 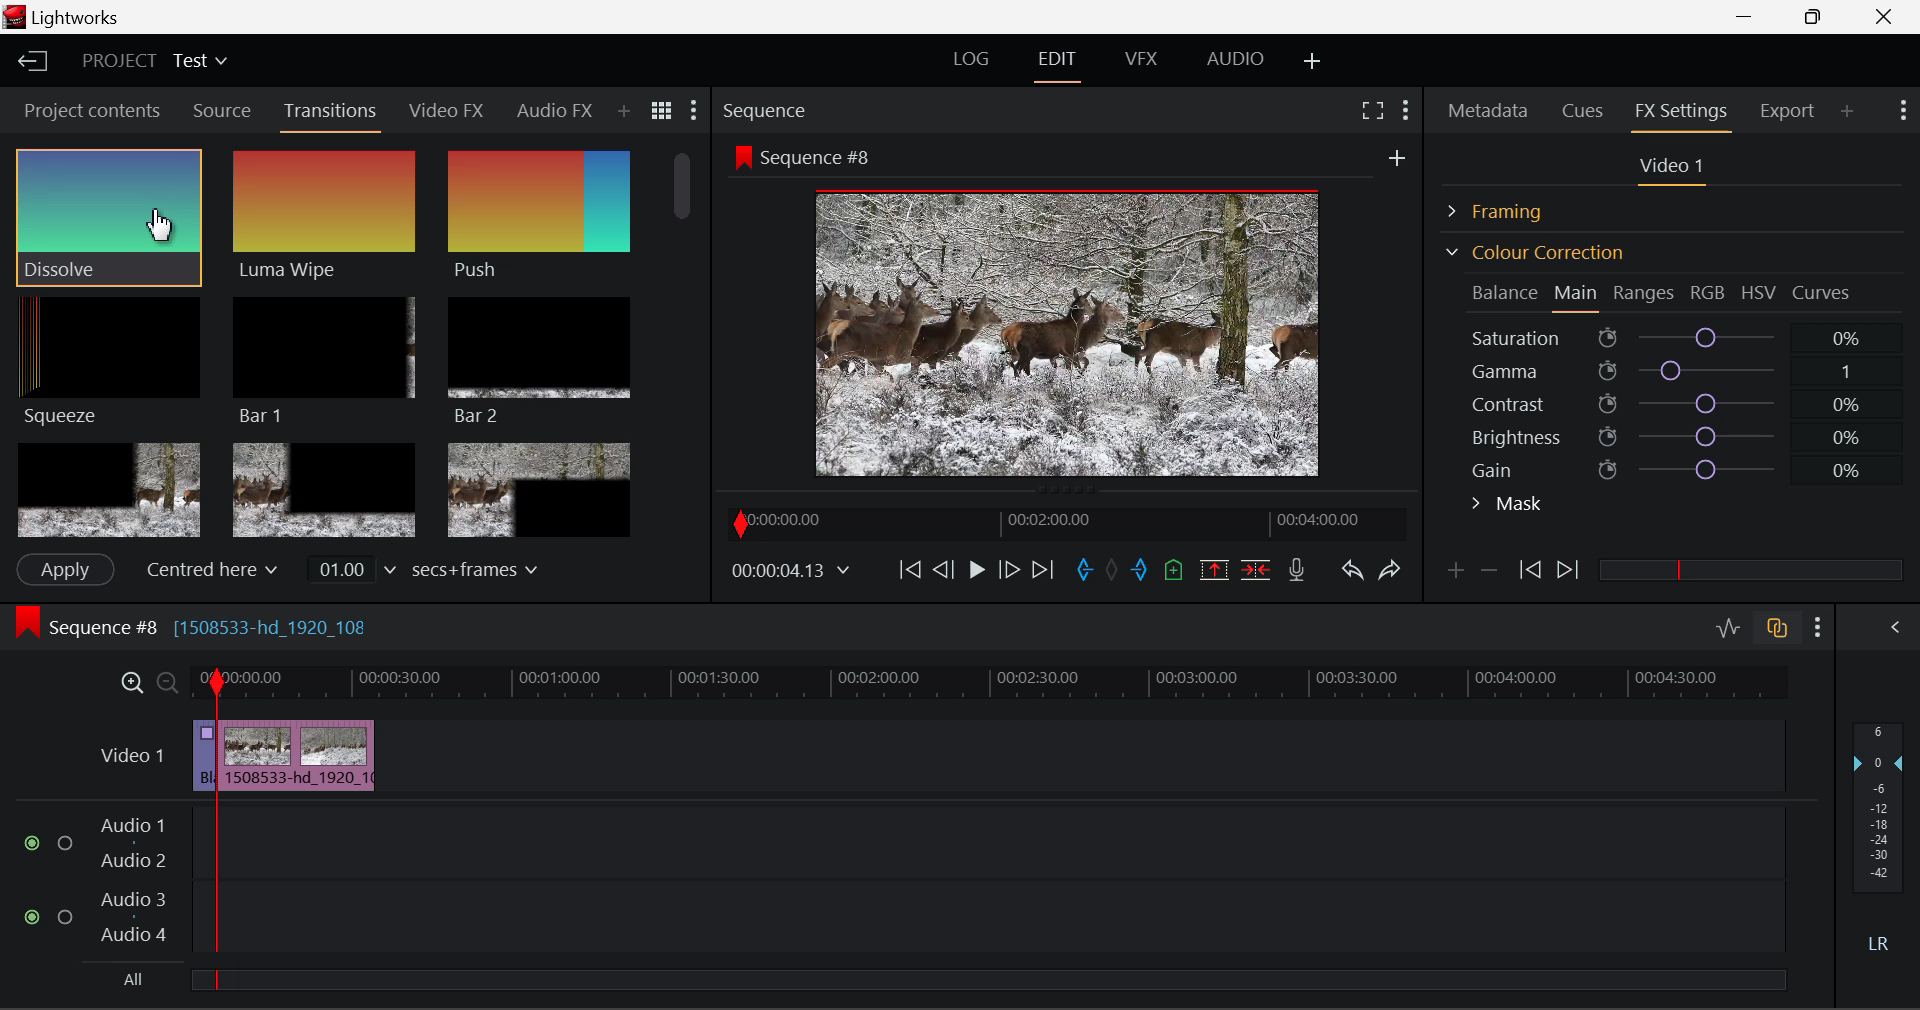 What do you see at coordinates (1234, 58) in the screenshot?
I see `AUDIO Layout` at bounding box center [1234, 58].